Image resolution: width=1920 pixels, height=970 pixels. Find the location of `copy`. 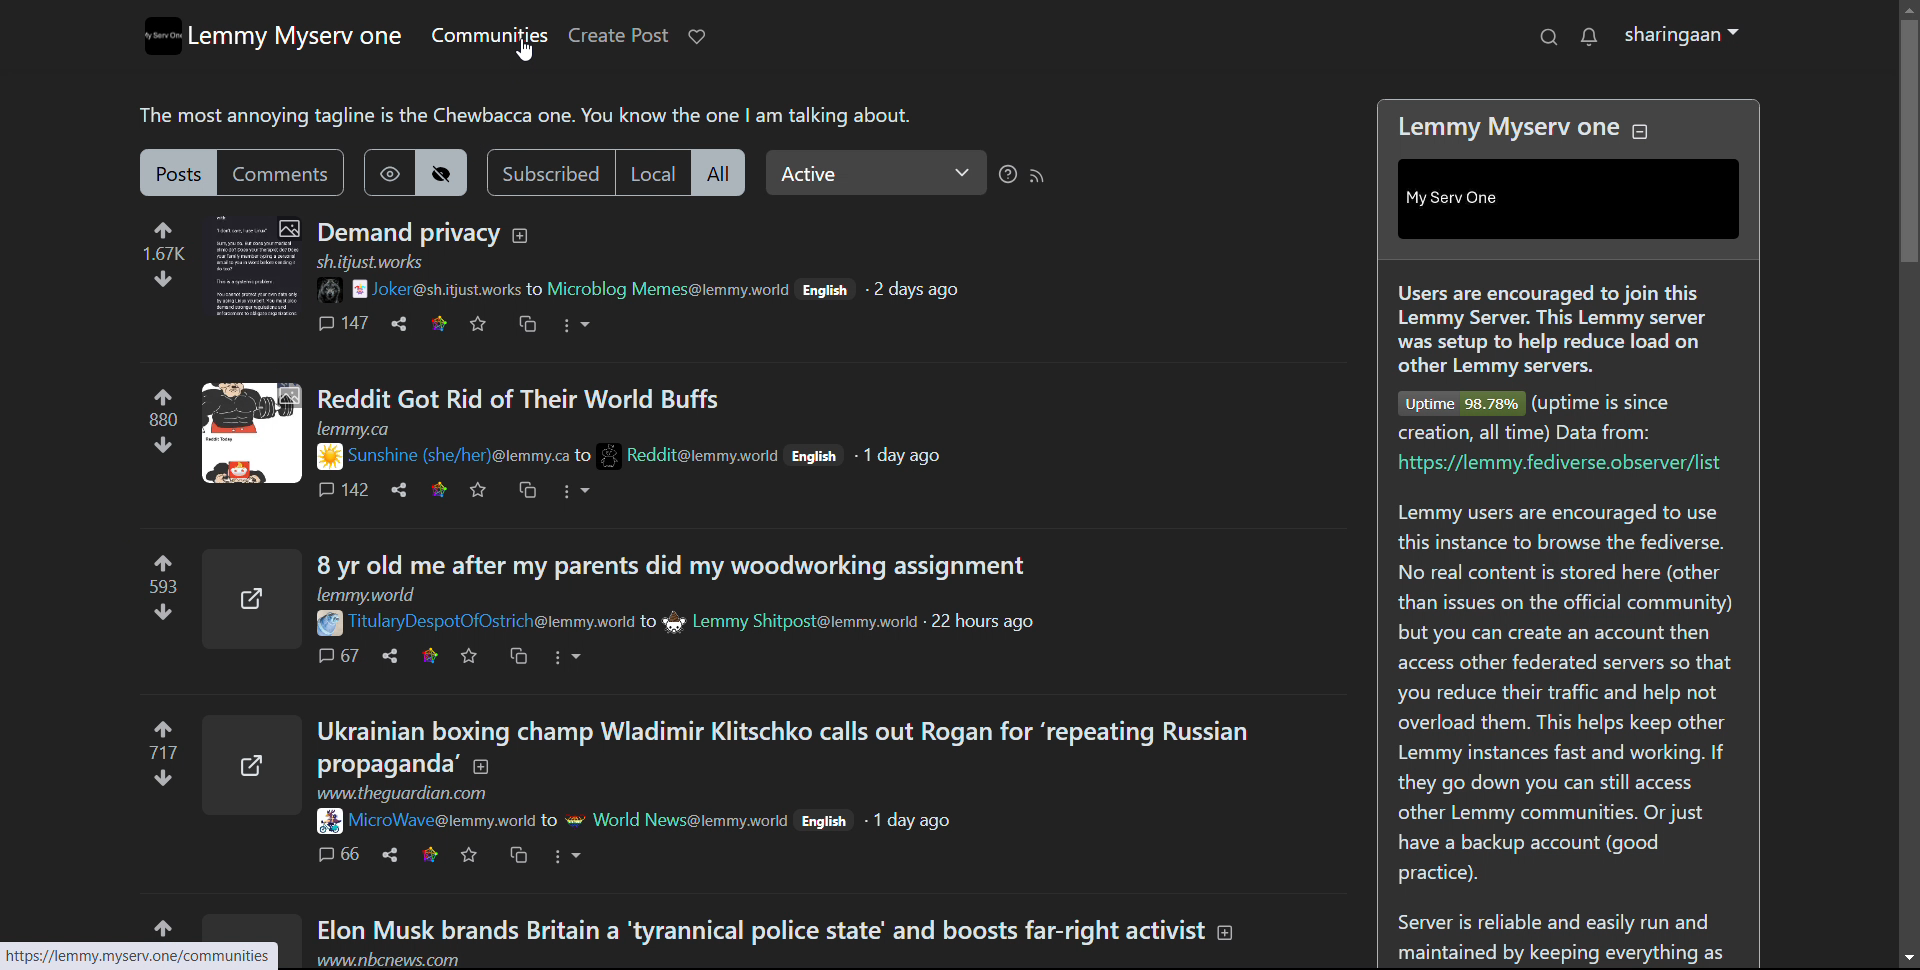

copy is located at coordinates (521, 854).